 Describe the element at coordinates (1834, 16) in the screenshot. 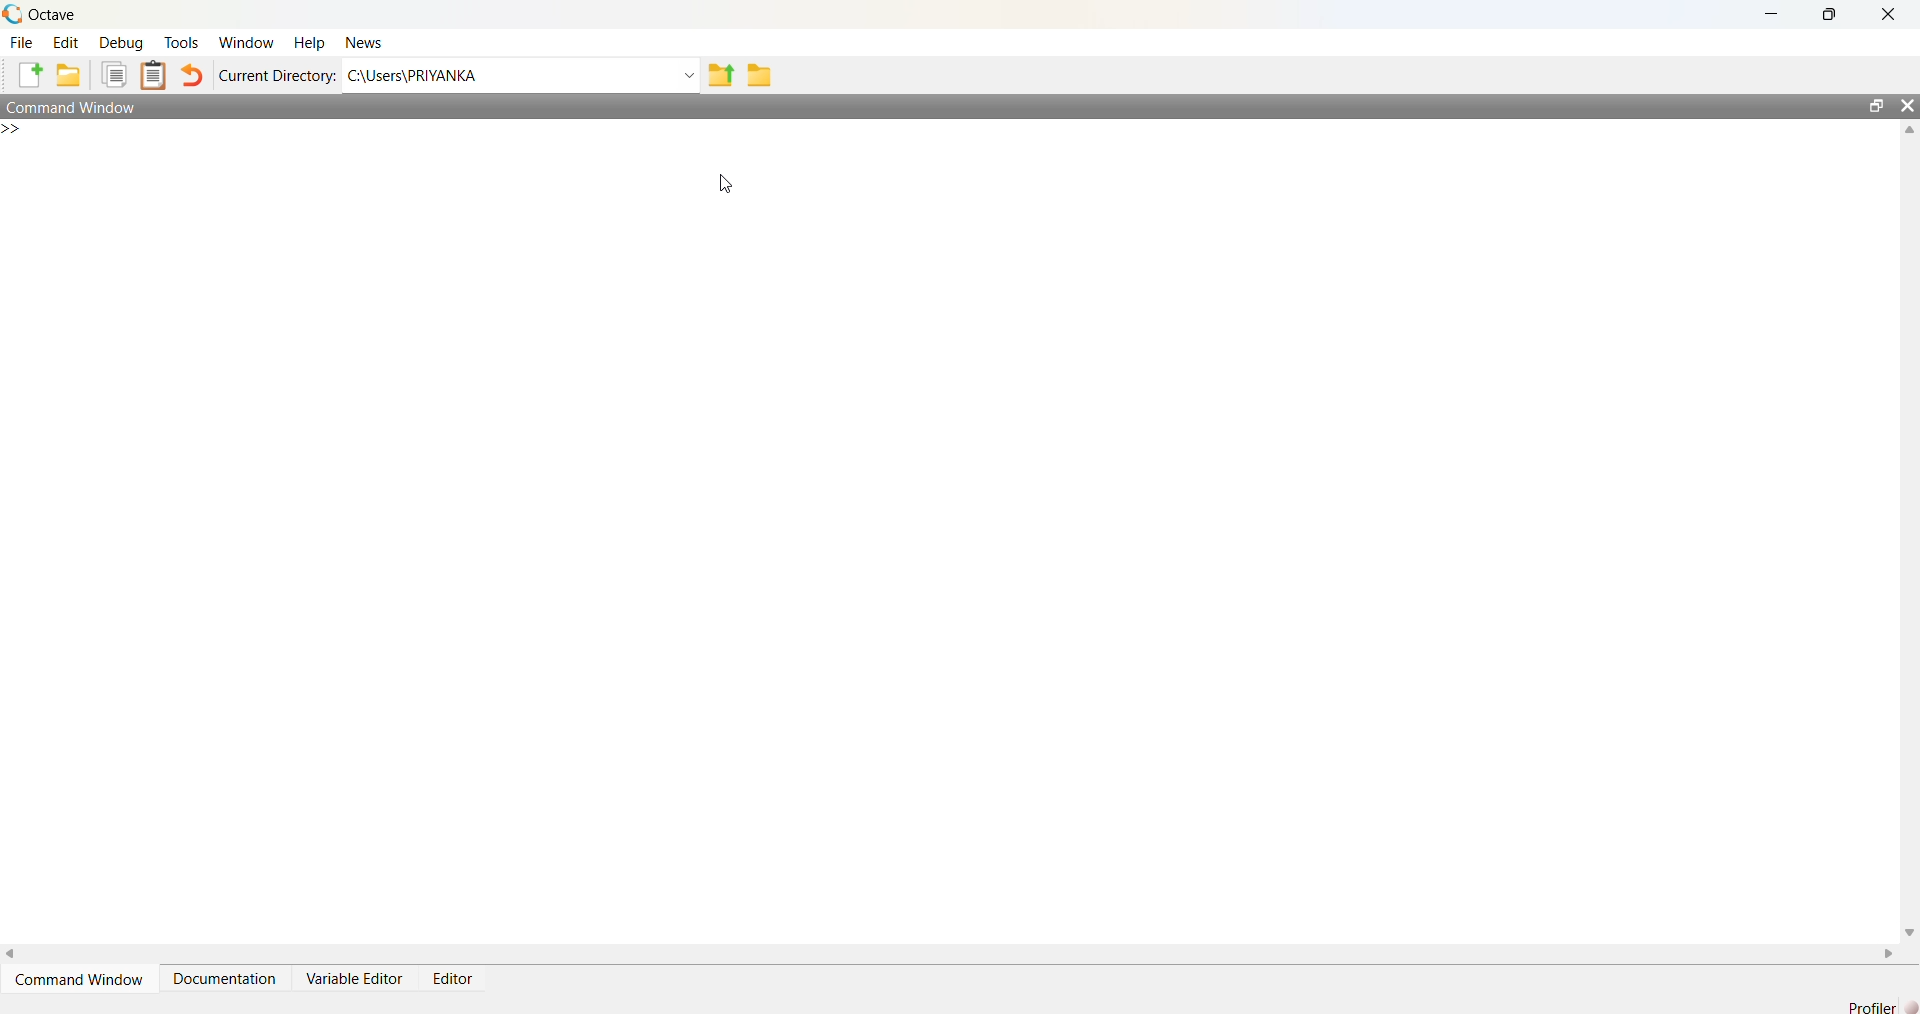

I see `Maximize / Restore` at that location.